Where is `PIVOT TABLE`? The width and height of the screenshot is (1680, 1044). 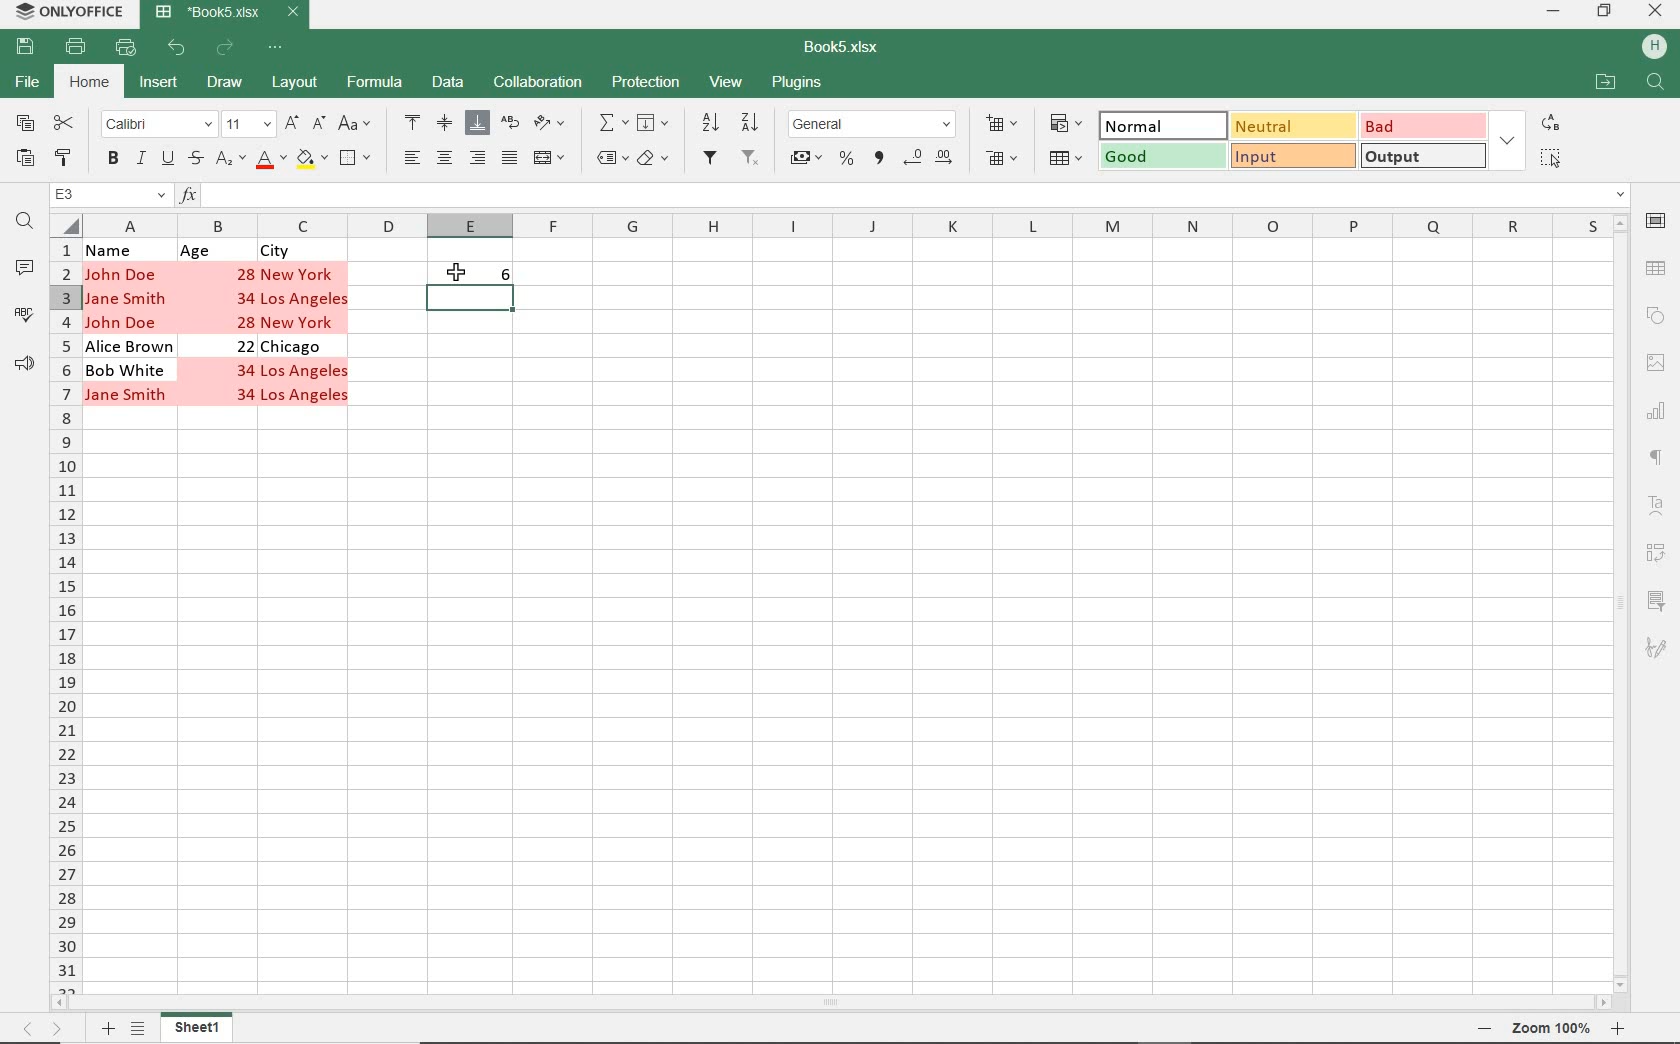 PIVOT TABLE is located at coordinates (1655, 555).